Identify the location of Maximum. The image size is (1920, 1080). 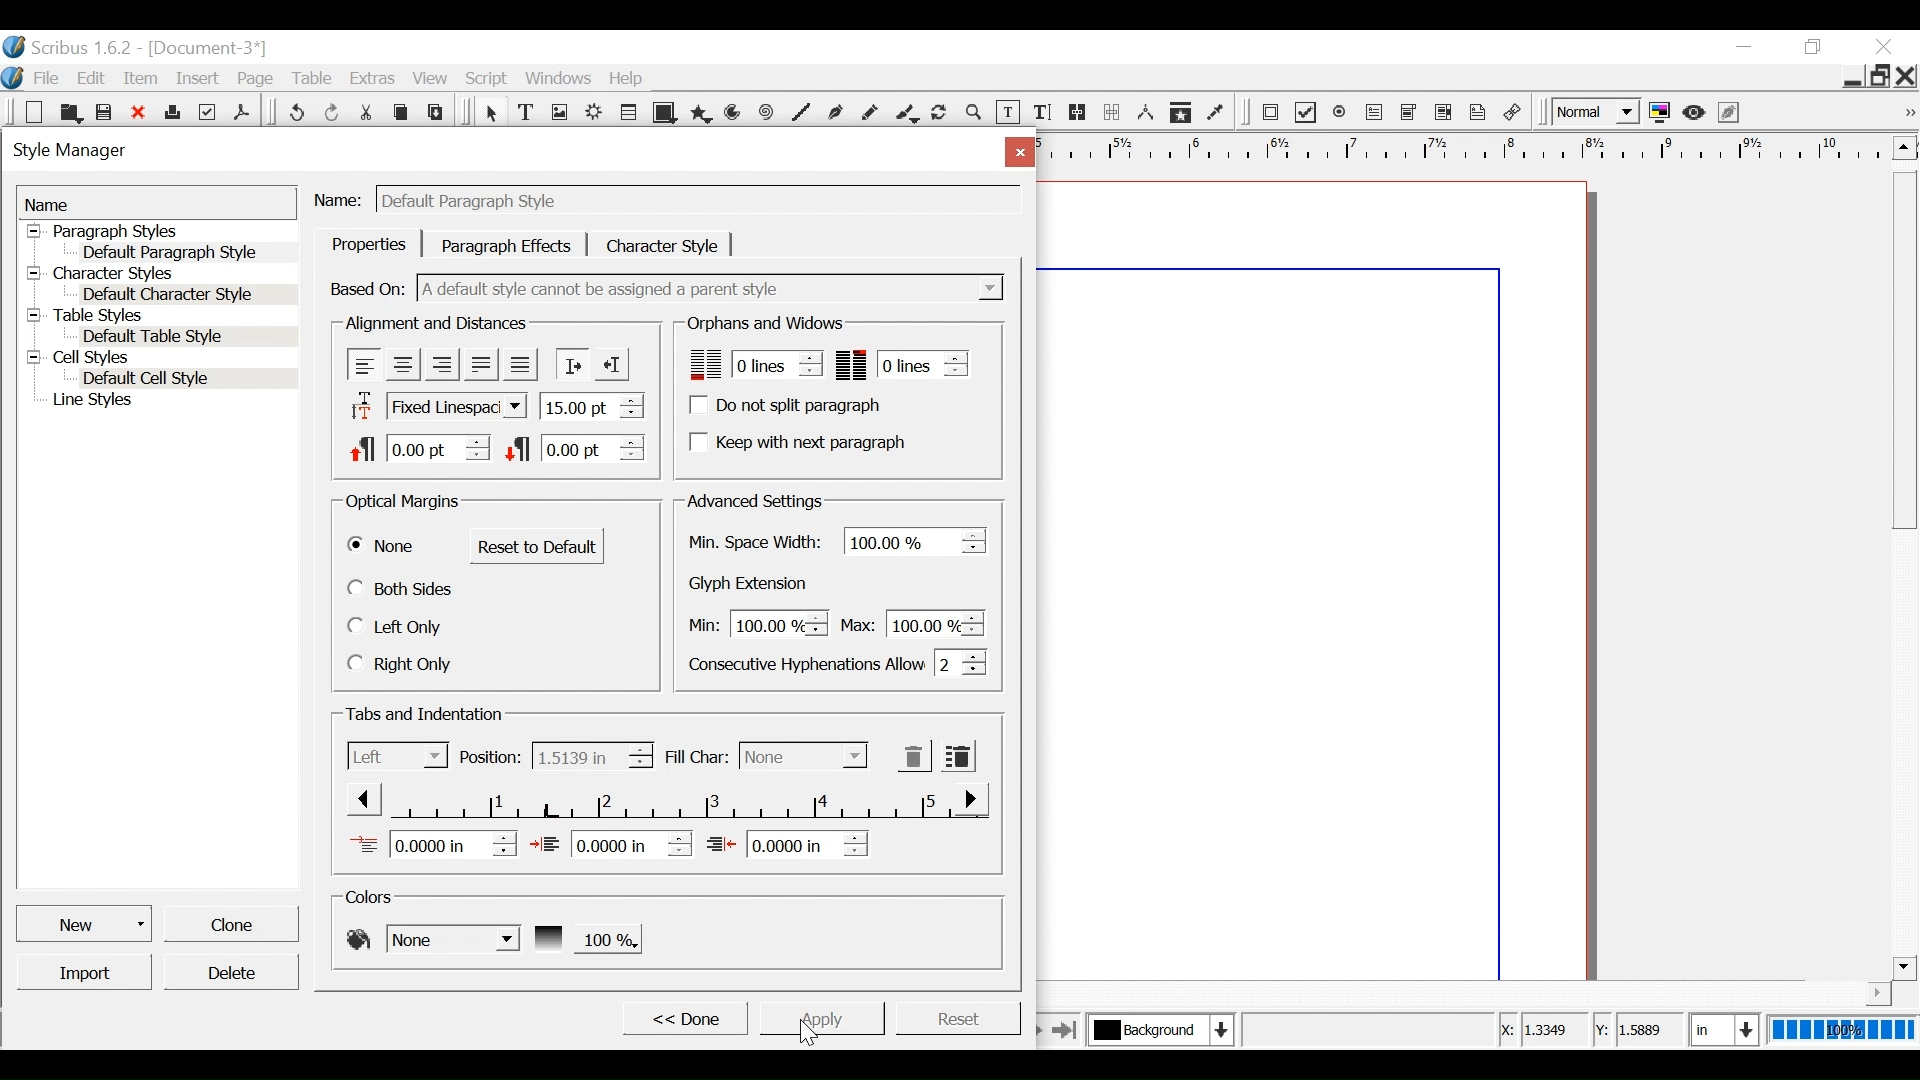
(909, 622).